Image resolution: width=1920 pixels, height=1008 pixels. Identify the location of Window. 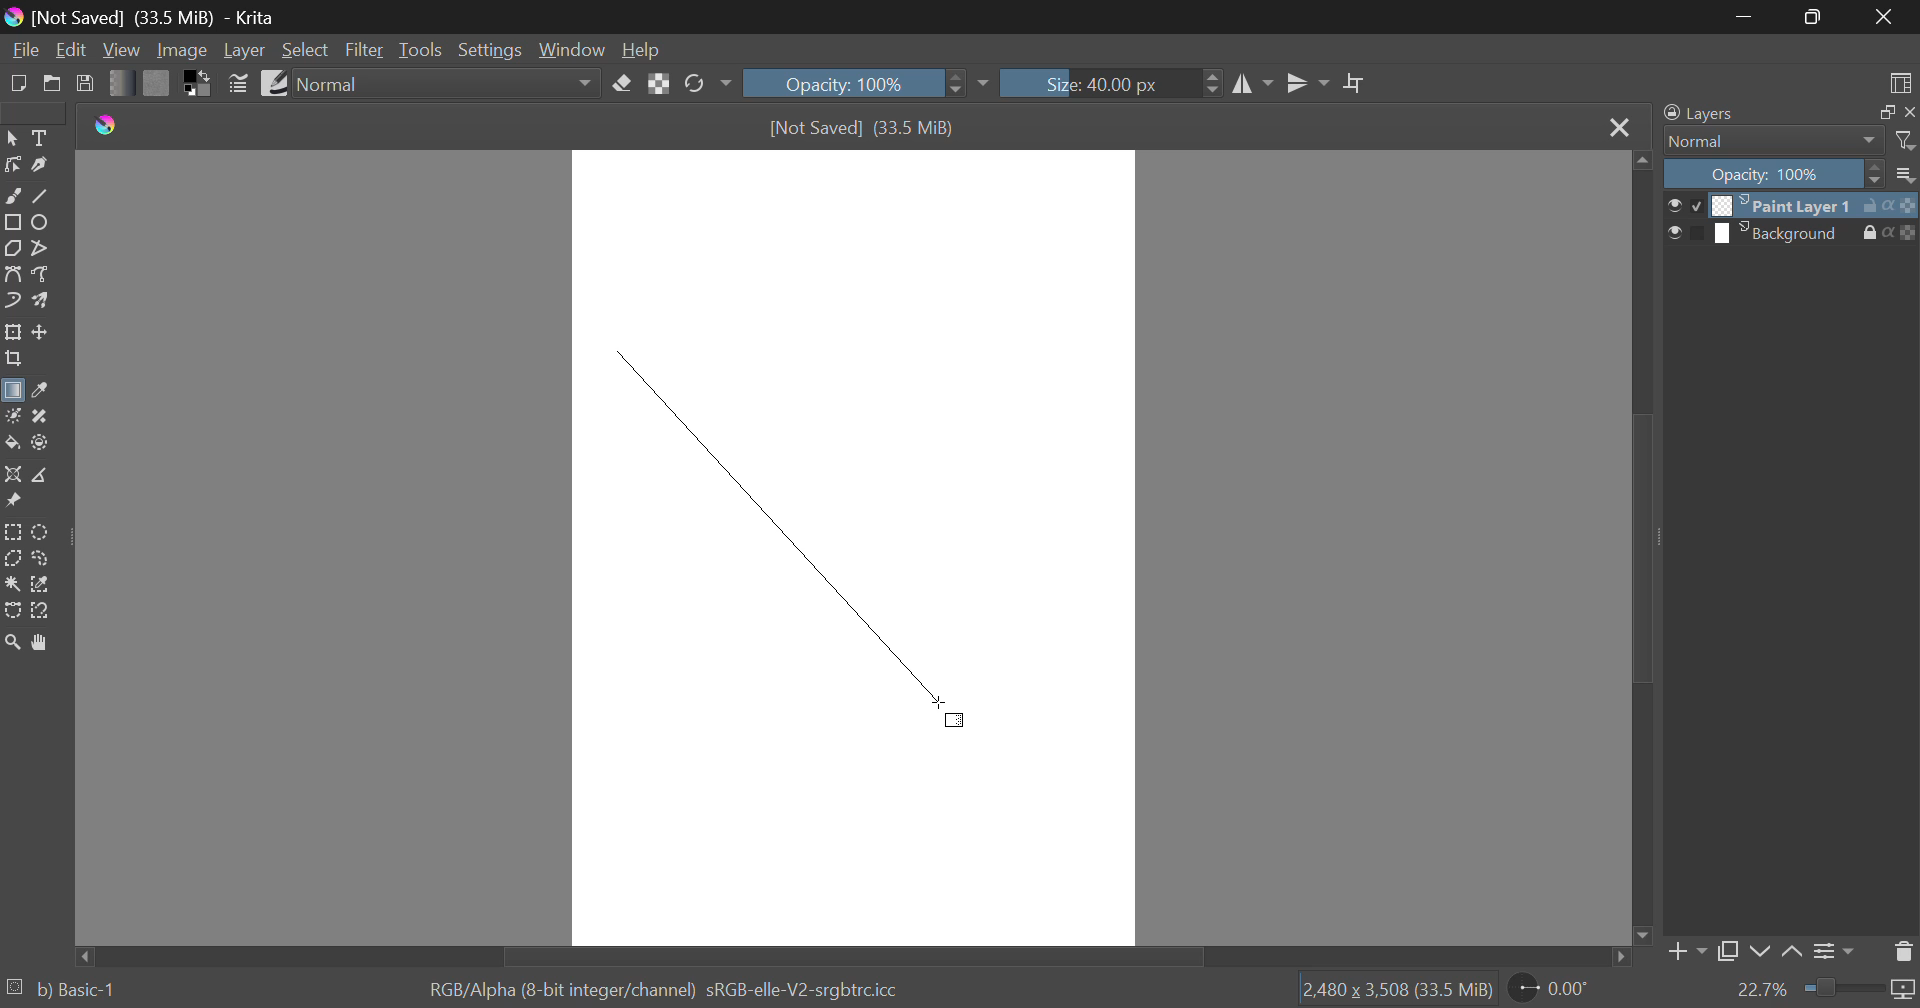
(570, 50).